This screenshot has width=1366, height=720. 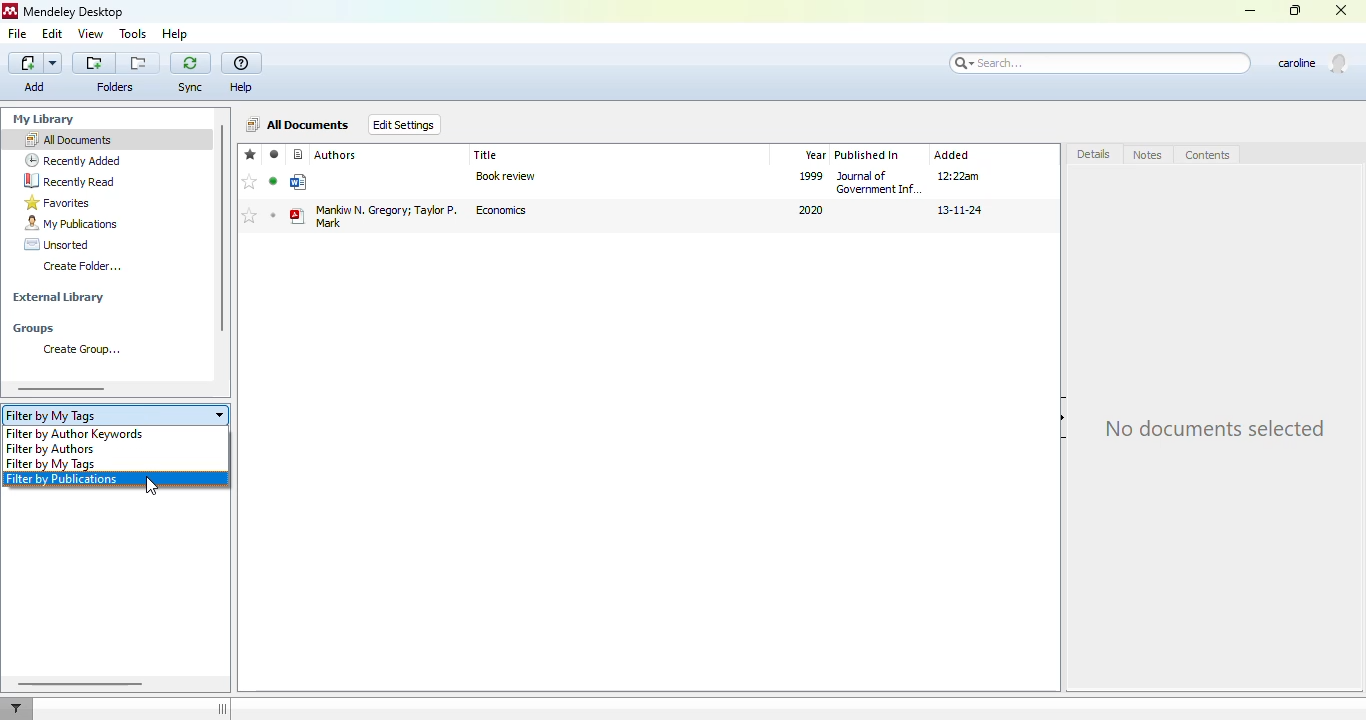 What do you see at coordinates (336, 155) in the screenshot?
I see `authors` at bounding box center [336, 155].